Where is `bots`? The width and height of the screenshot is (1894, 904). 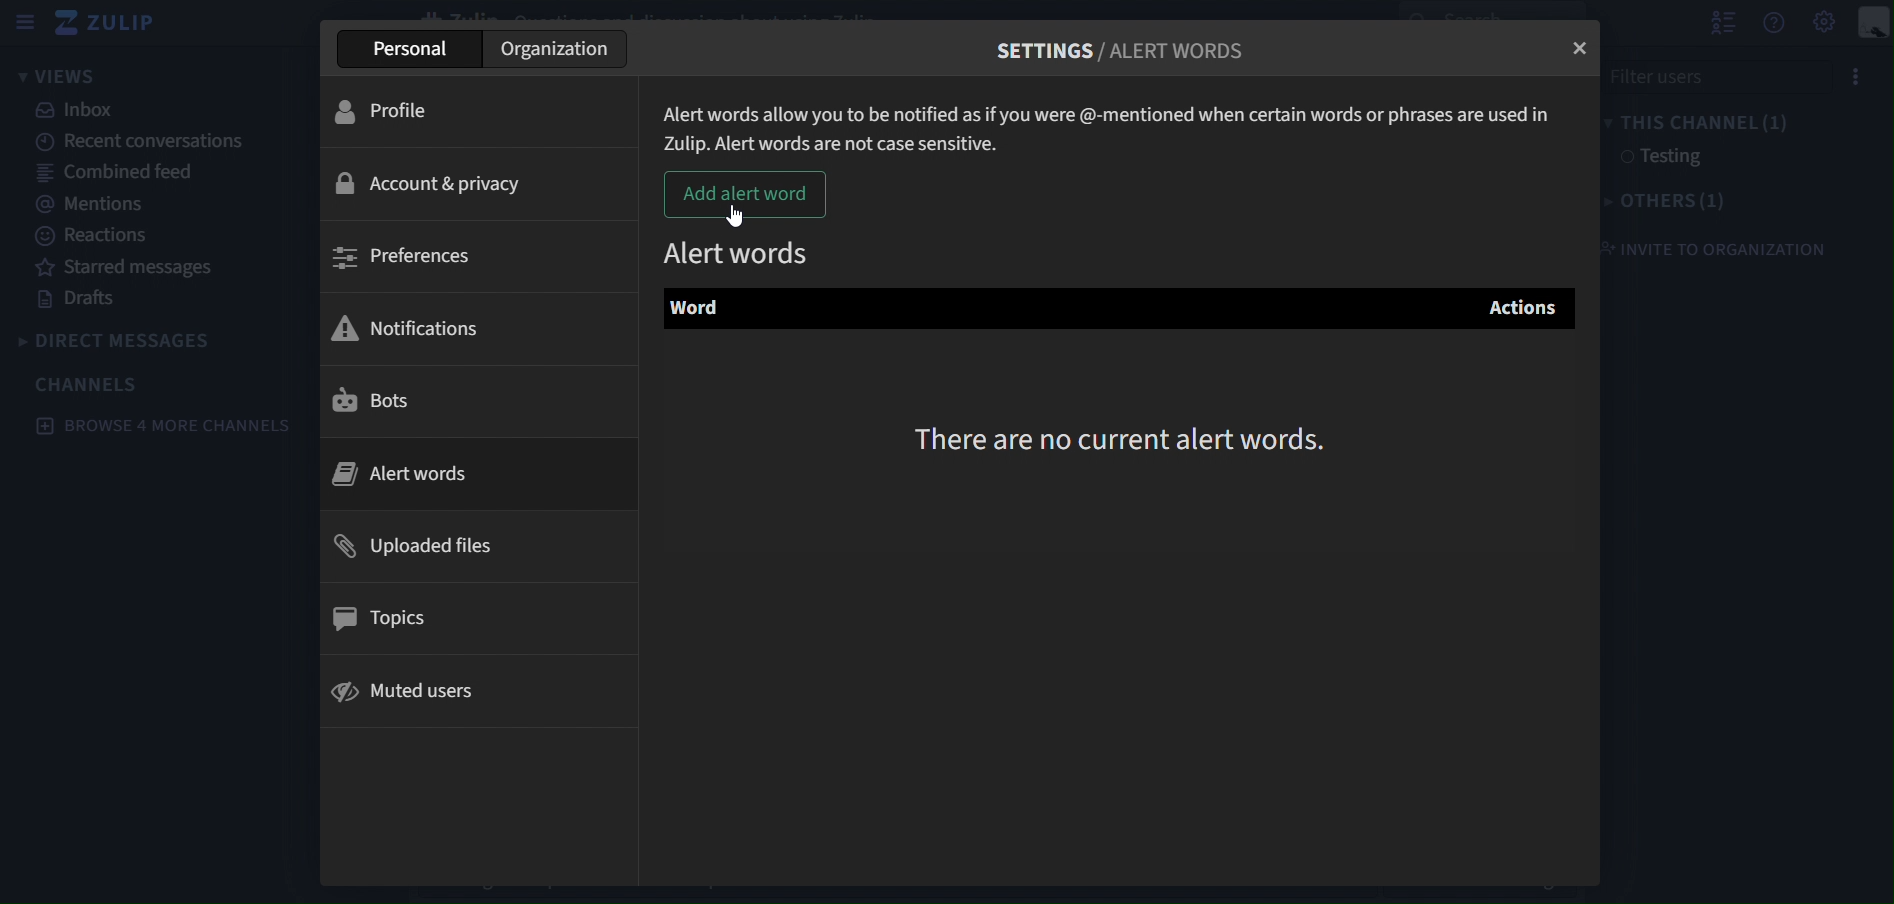 bots is located at coordinates (374, 406).